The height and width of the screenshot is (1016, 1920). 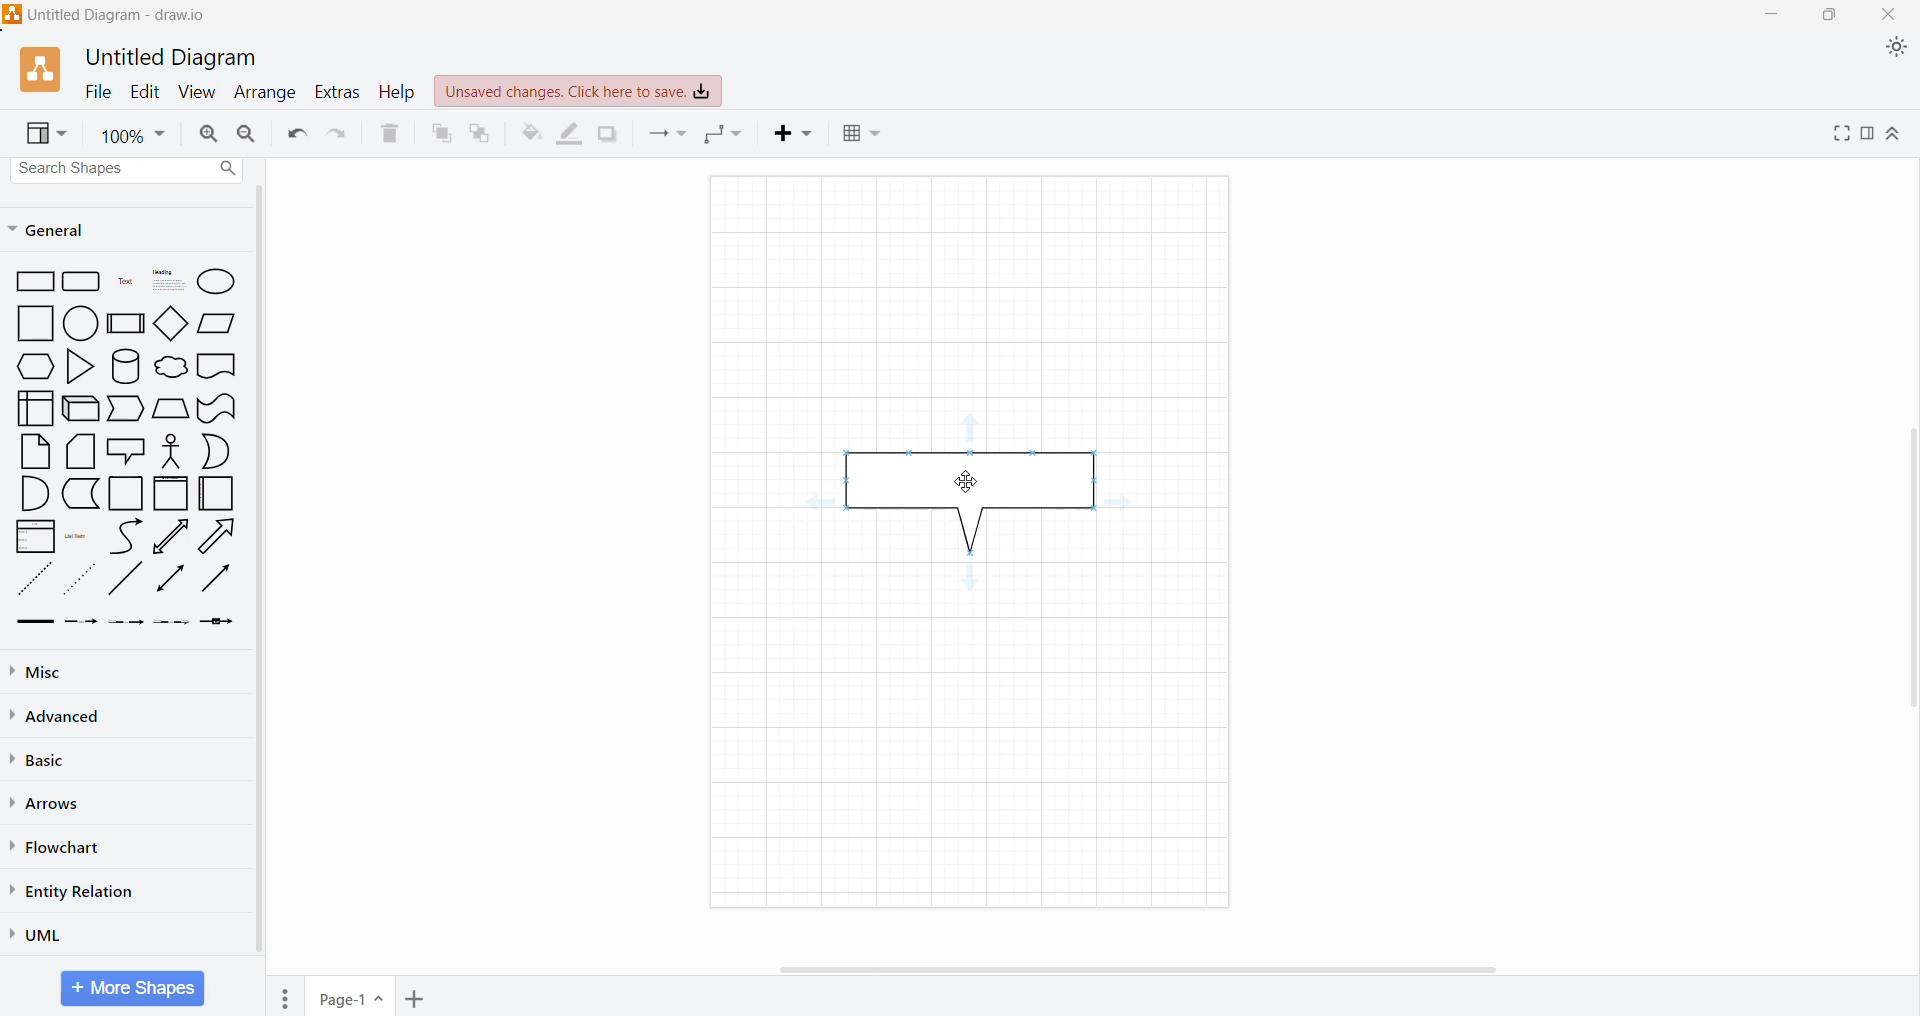 I want to click on List Box, so click(x=35, y=536).